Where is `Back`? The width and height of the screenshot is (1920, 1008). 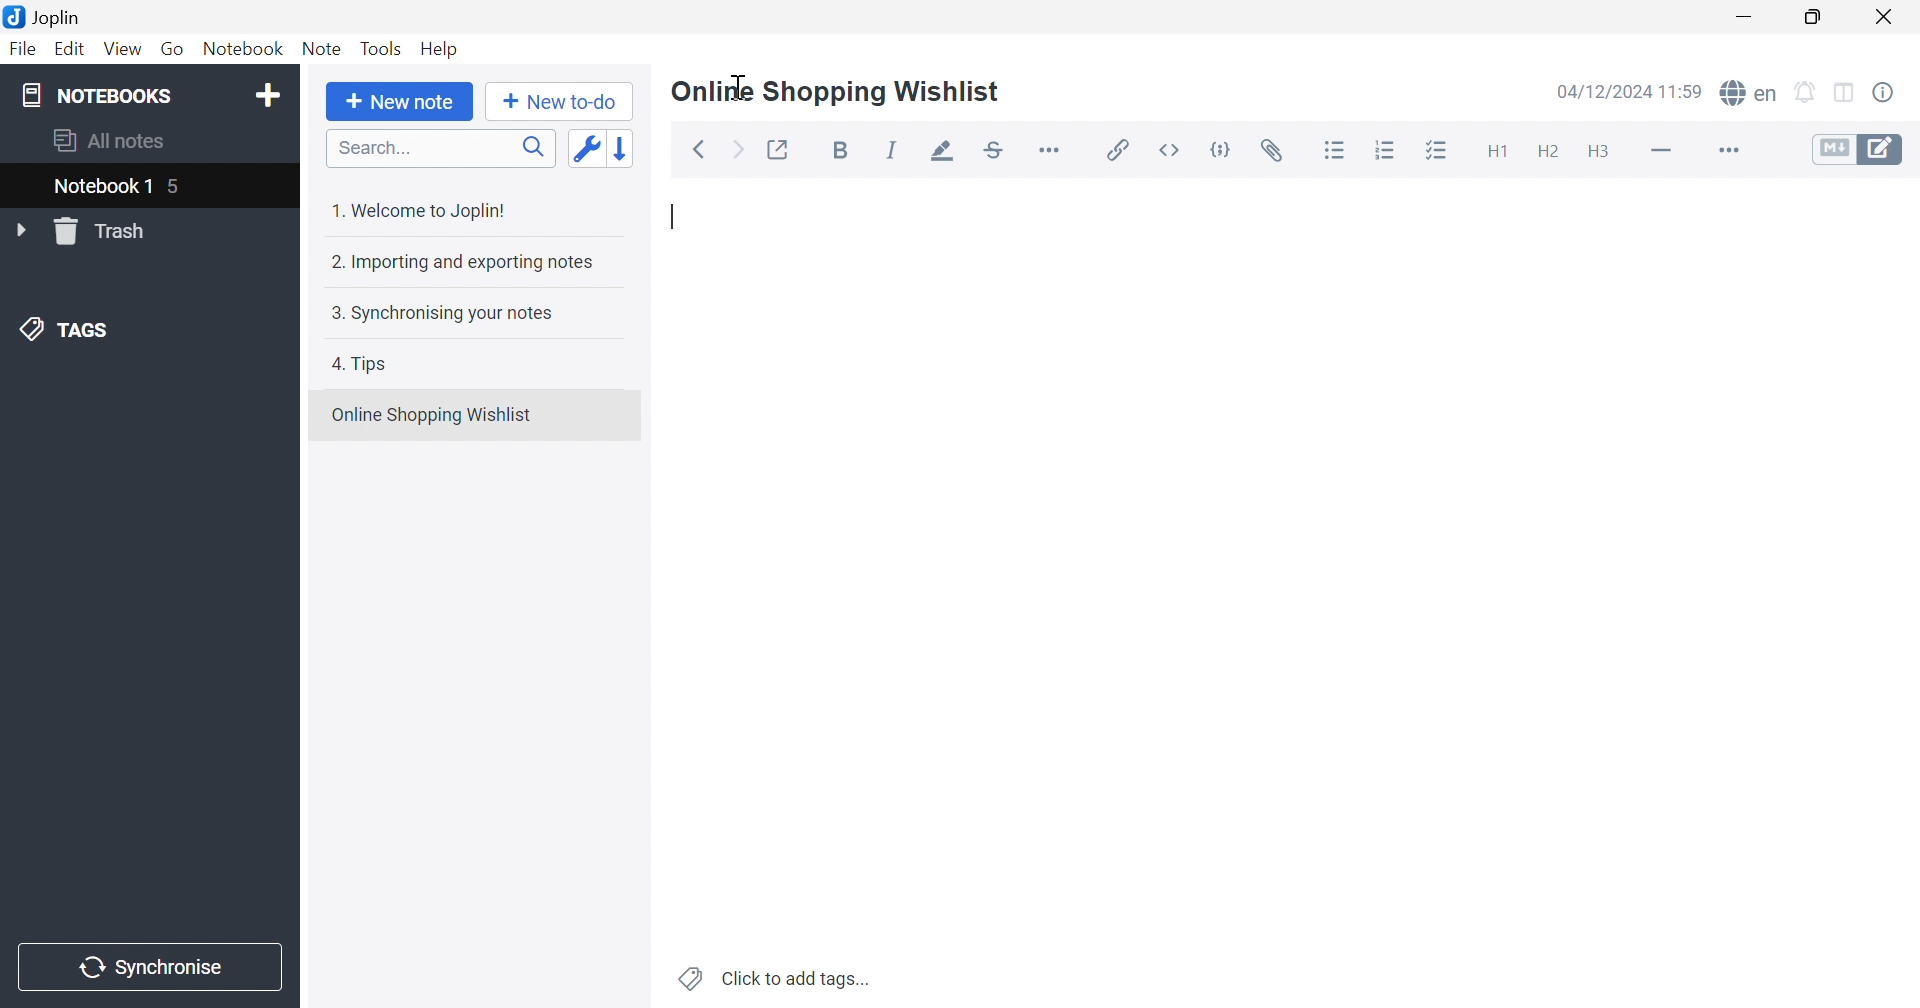
Back is located at coordinates (701, 148).